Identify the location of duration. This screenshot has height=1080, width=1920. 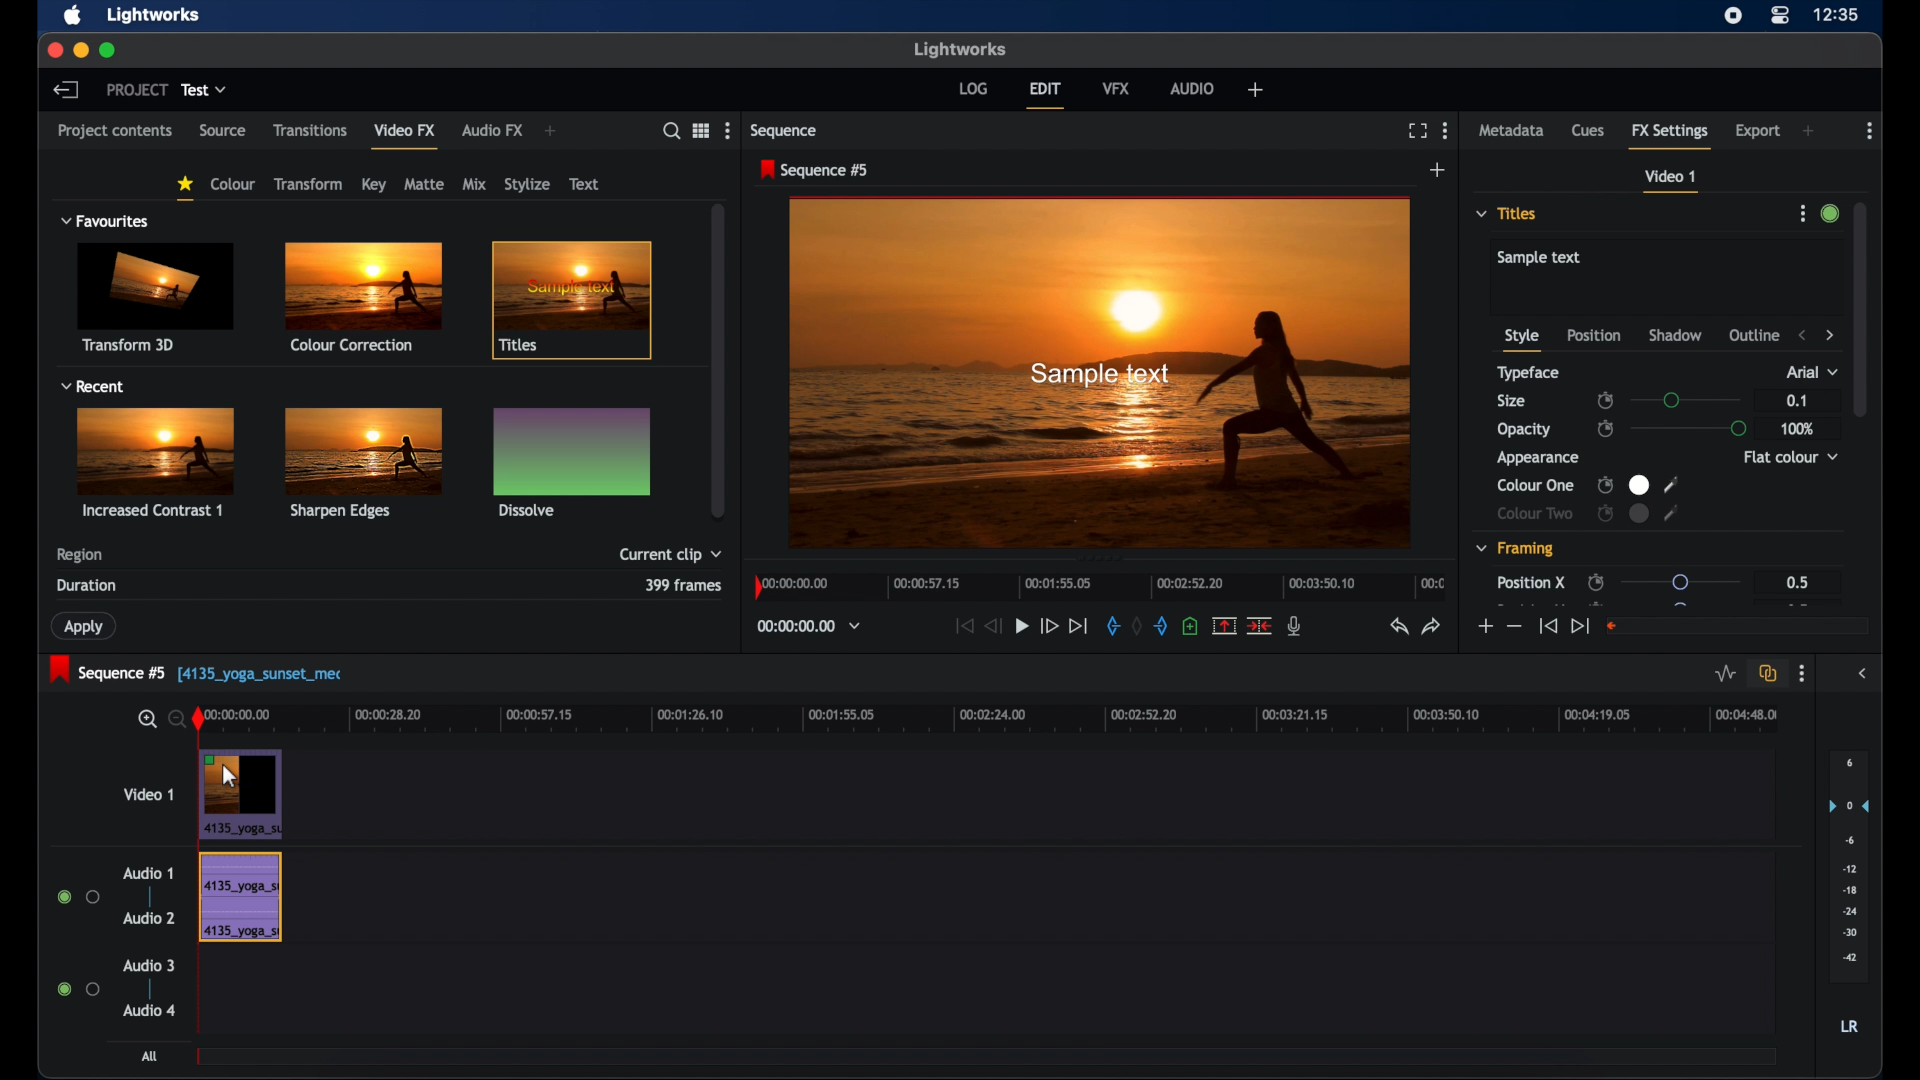
(88, 585).